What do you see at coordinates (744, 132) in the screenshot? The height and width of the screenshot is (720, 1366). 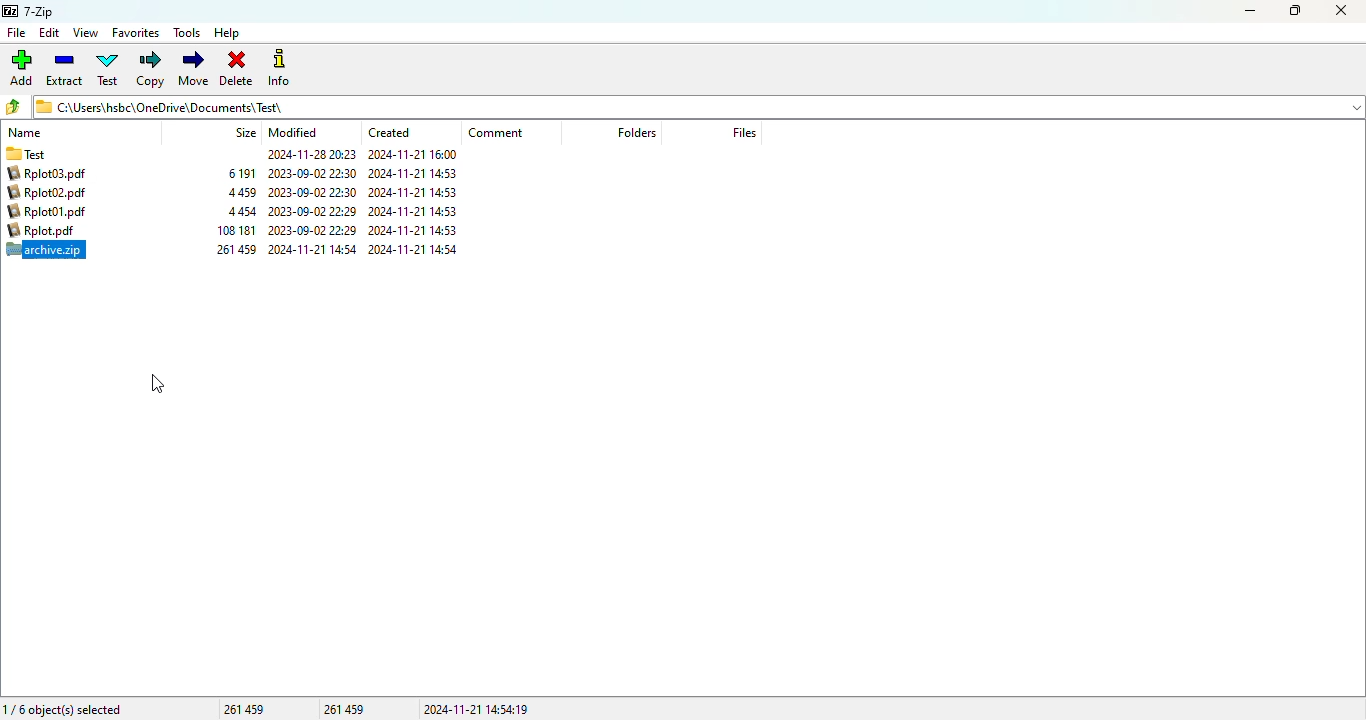 I see `files` at bounding box center [744, 132].